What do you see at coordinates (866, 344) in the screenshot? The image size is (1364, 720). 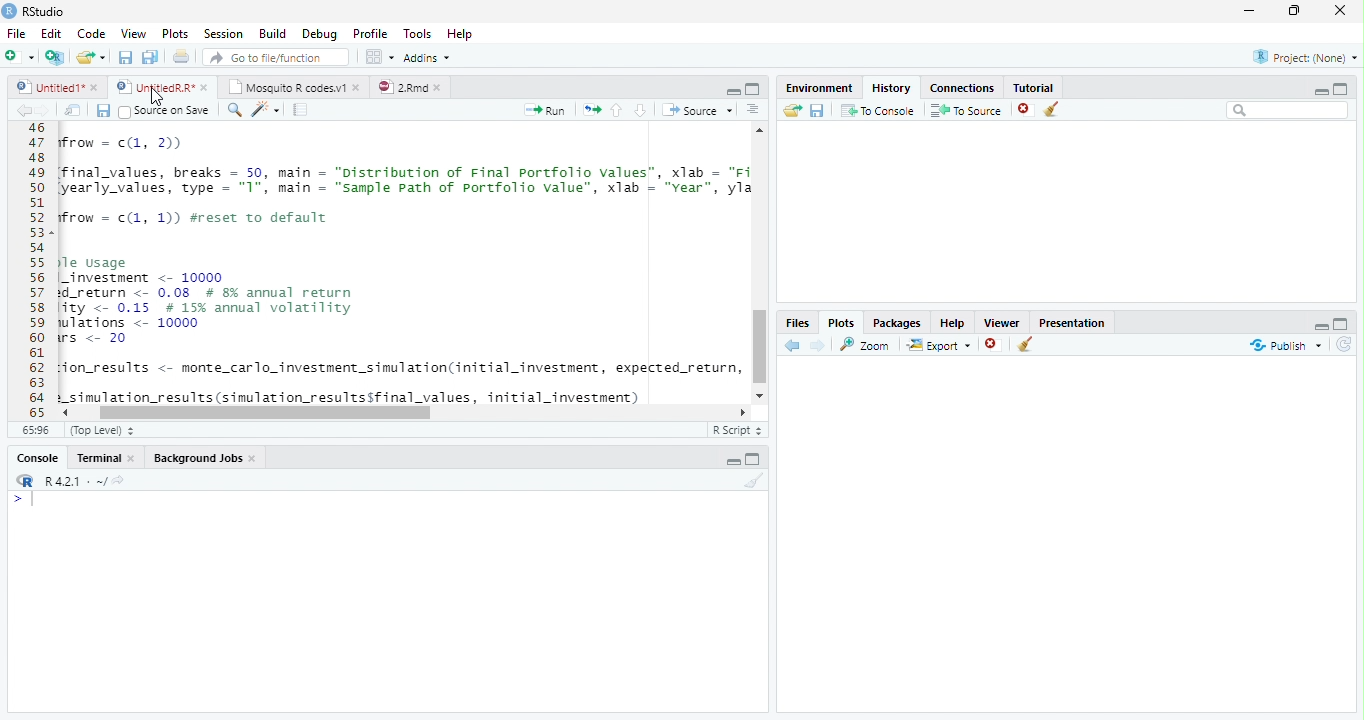 I see `Zoom` at bounding box center [866, 344].